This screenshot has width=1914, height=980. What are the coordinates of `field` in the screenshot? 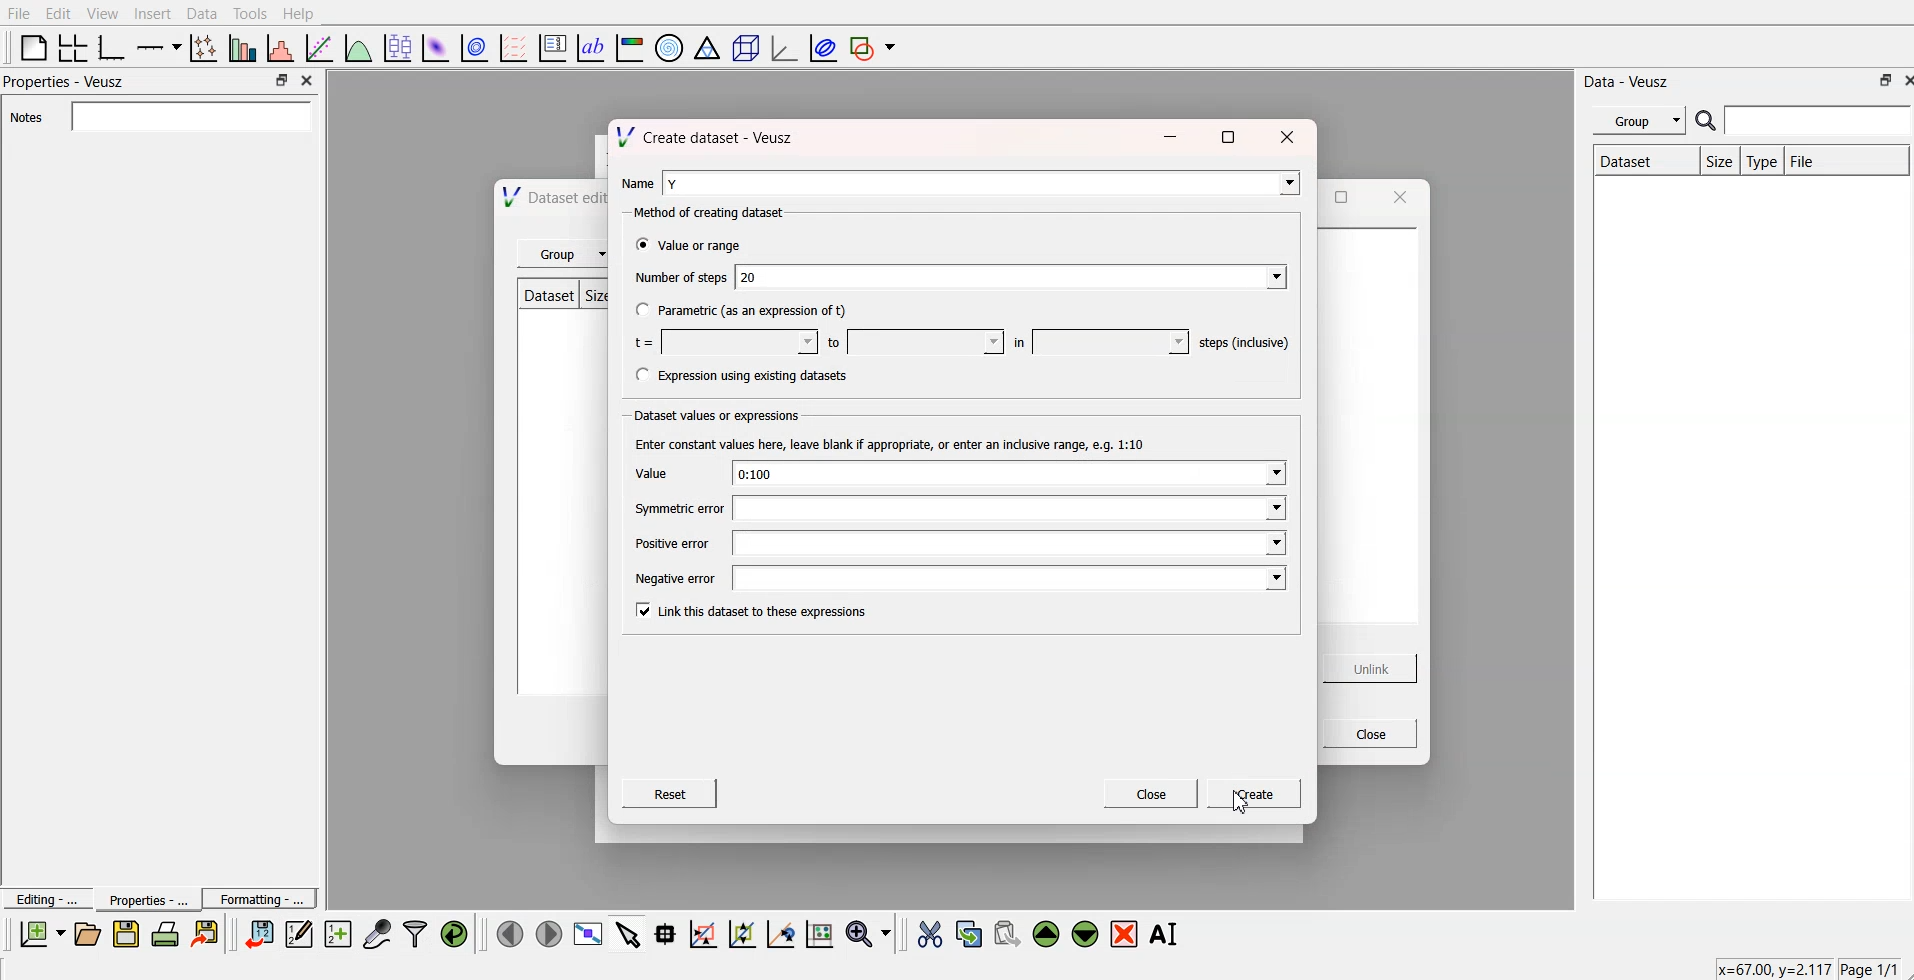 It's located at (1011, 542).